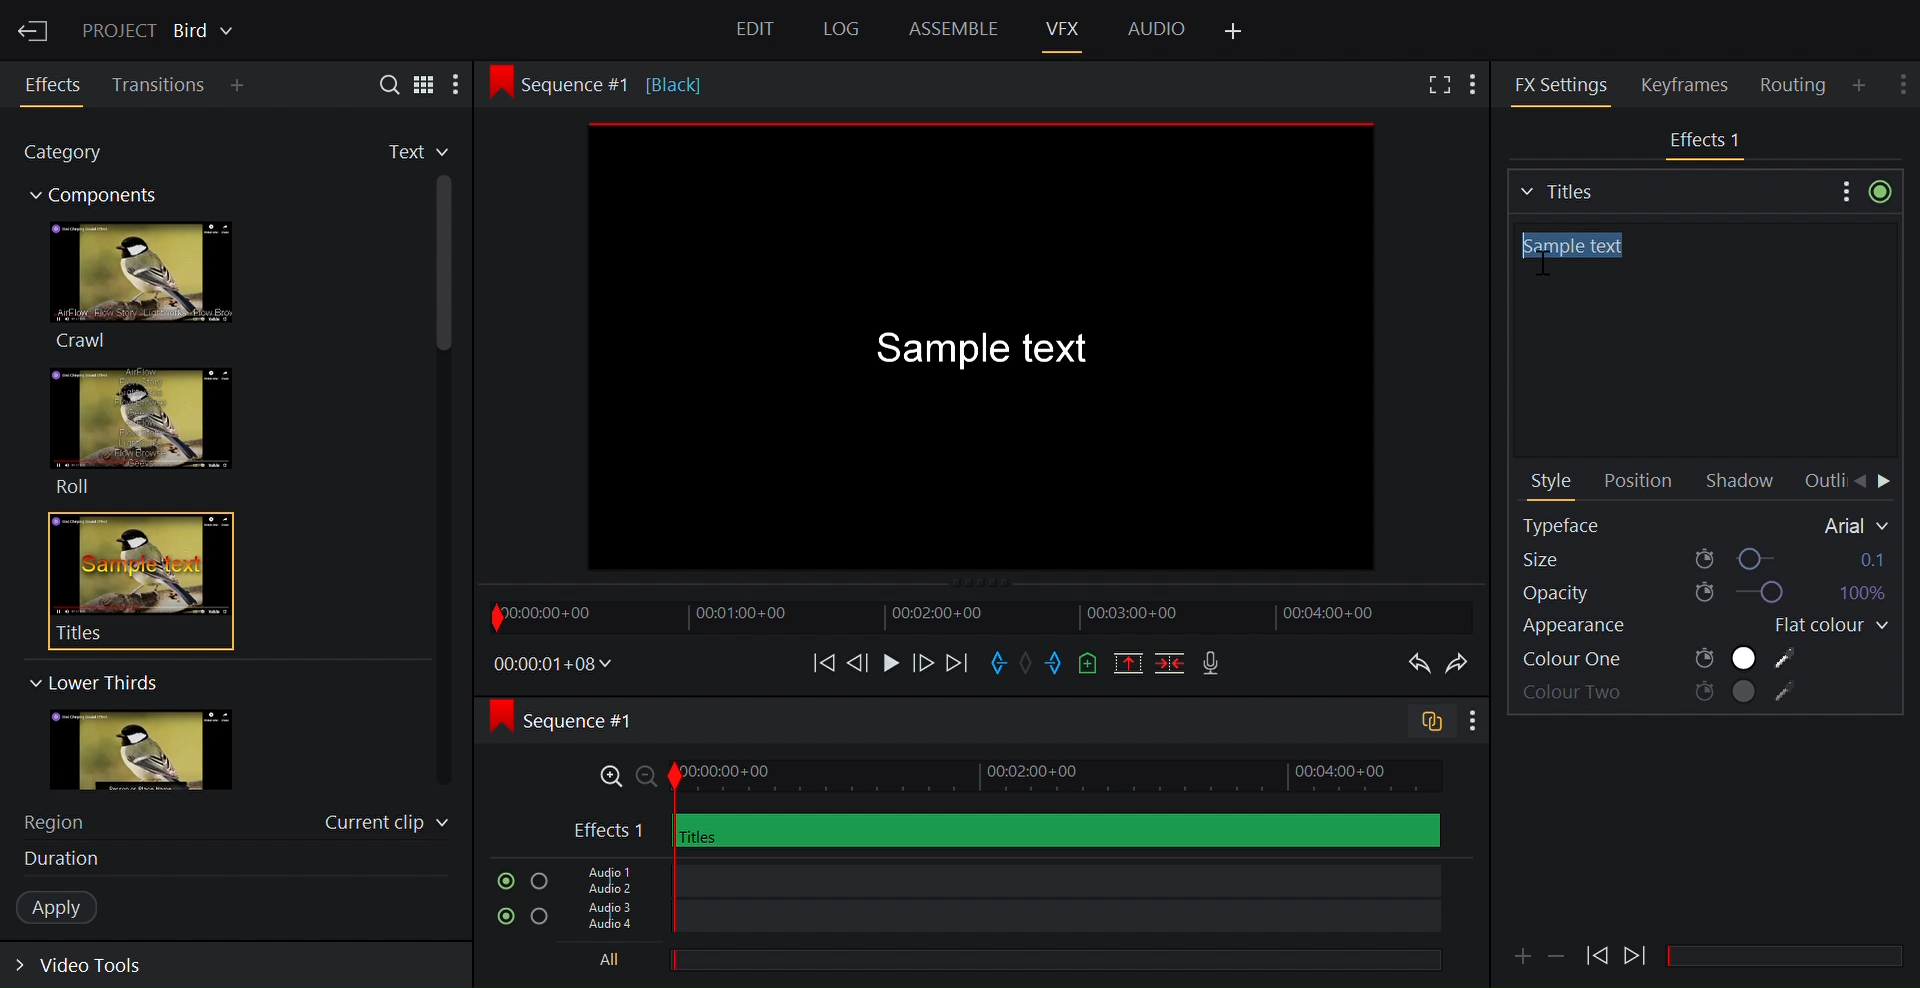  I want to click on VFX, so click(1065, 28).